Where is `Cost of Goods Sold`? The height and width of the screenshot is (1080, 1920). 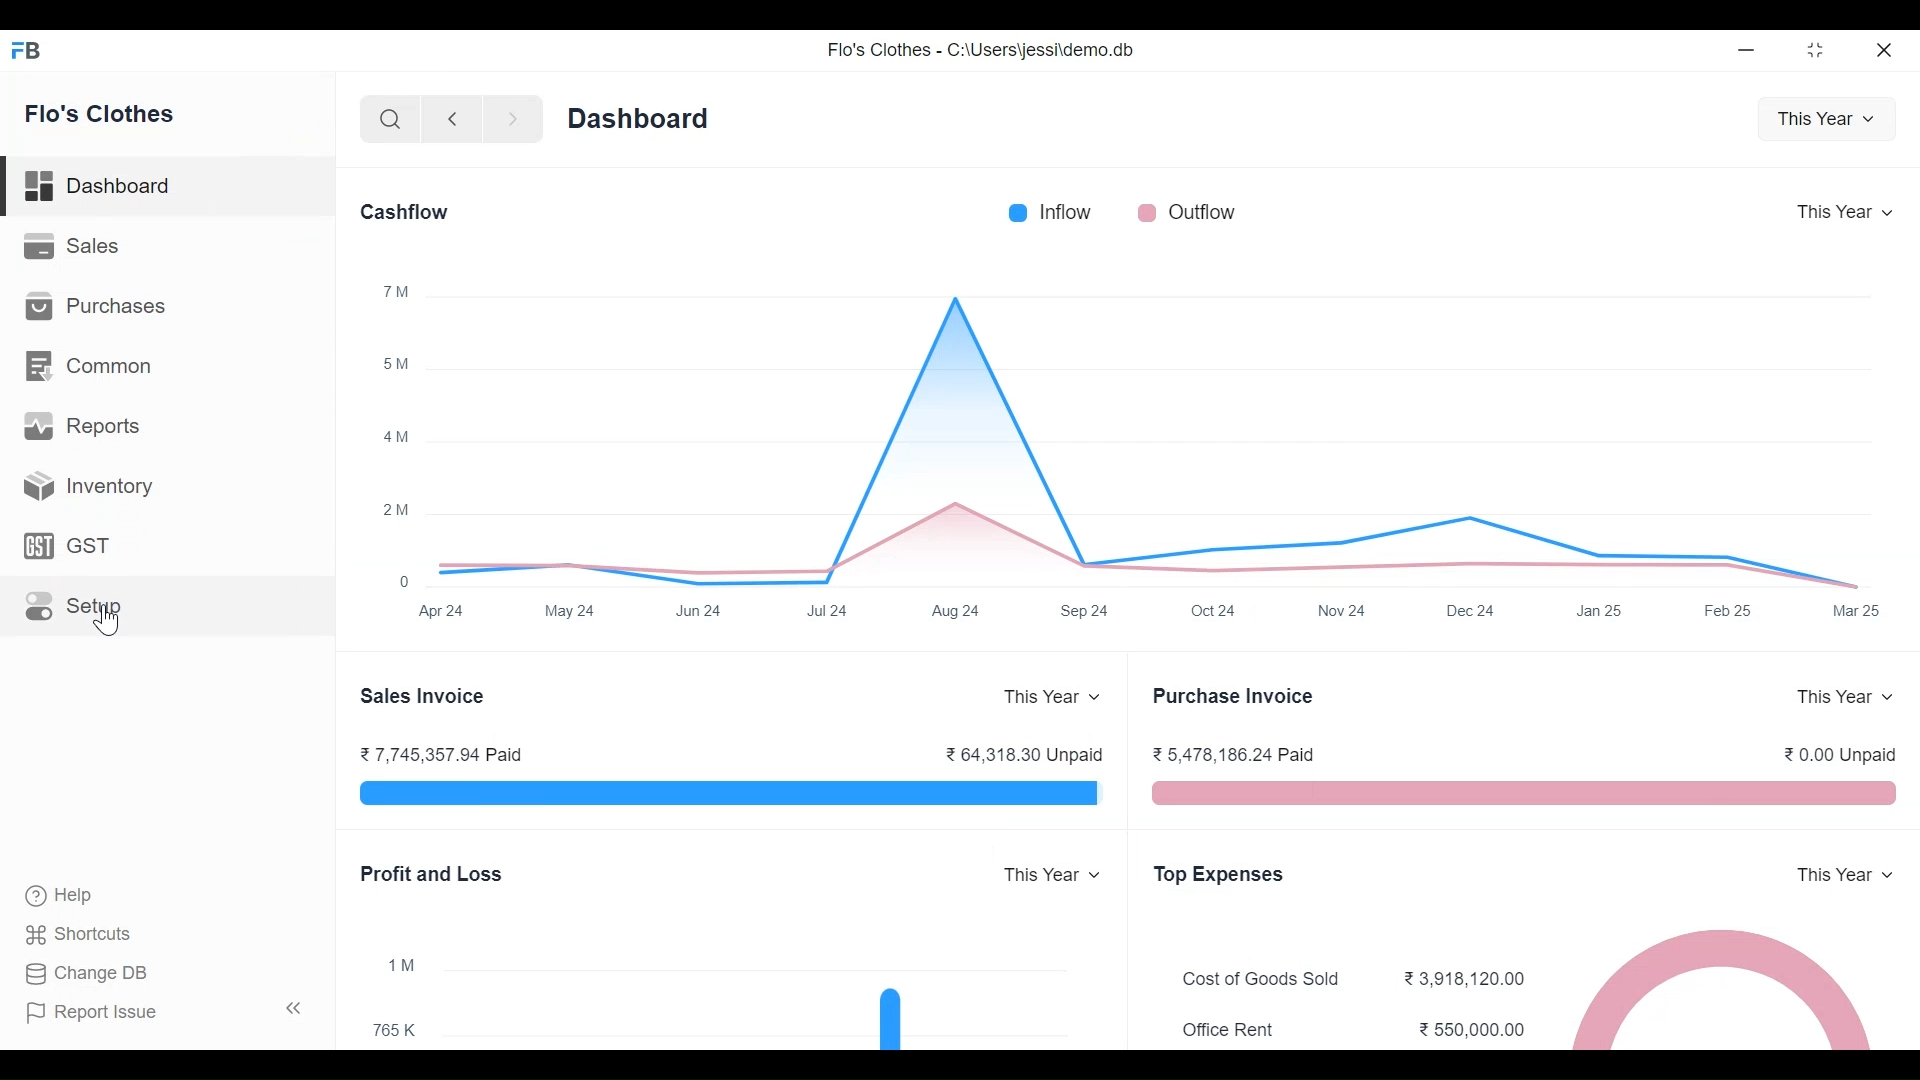
Cost of Goods Sold is located at coordinates (1266, 983).